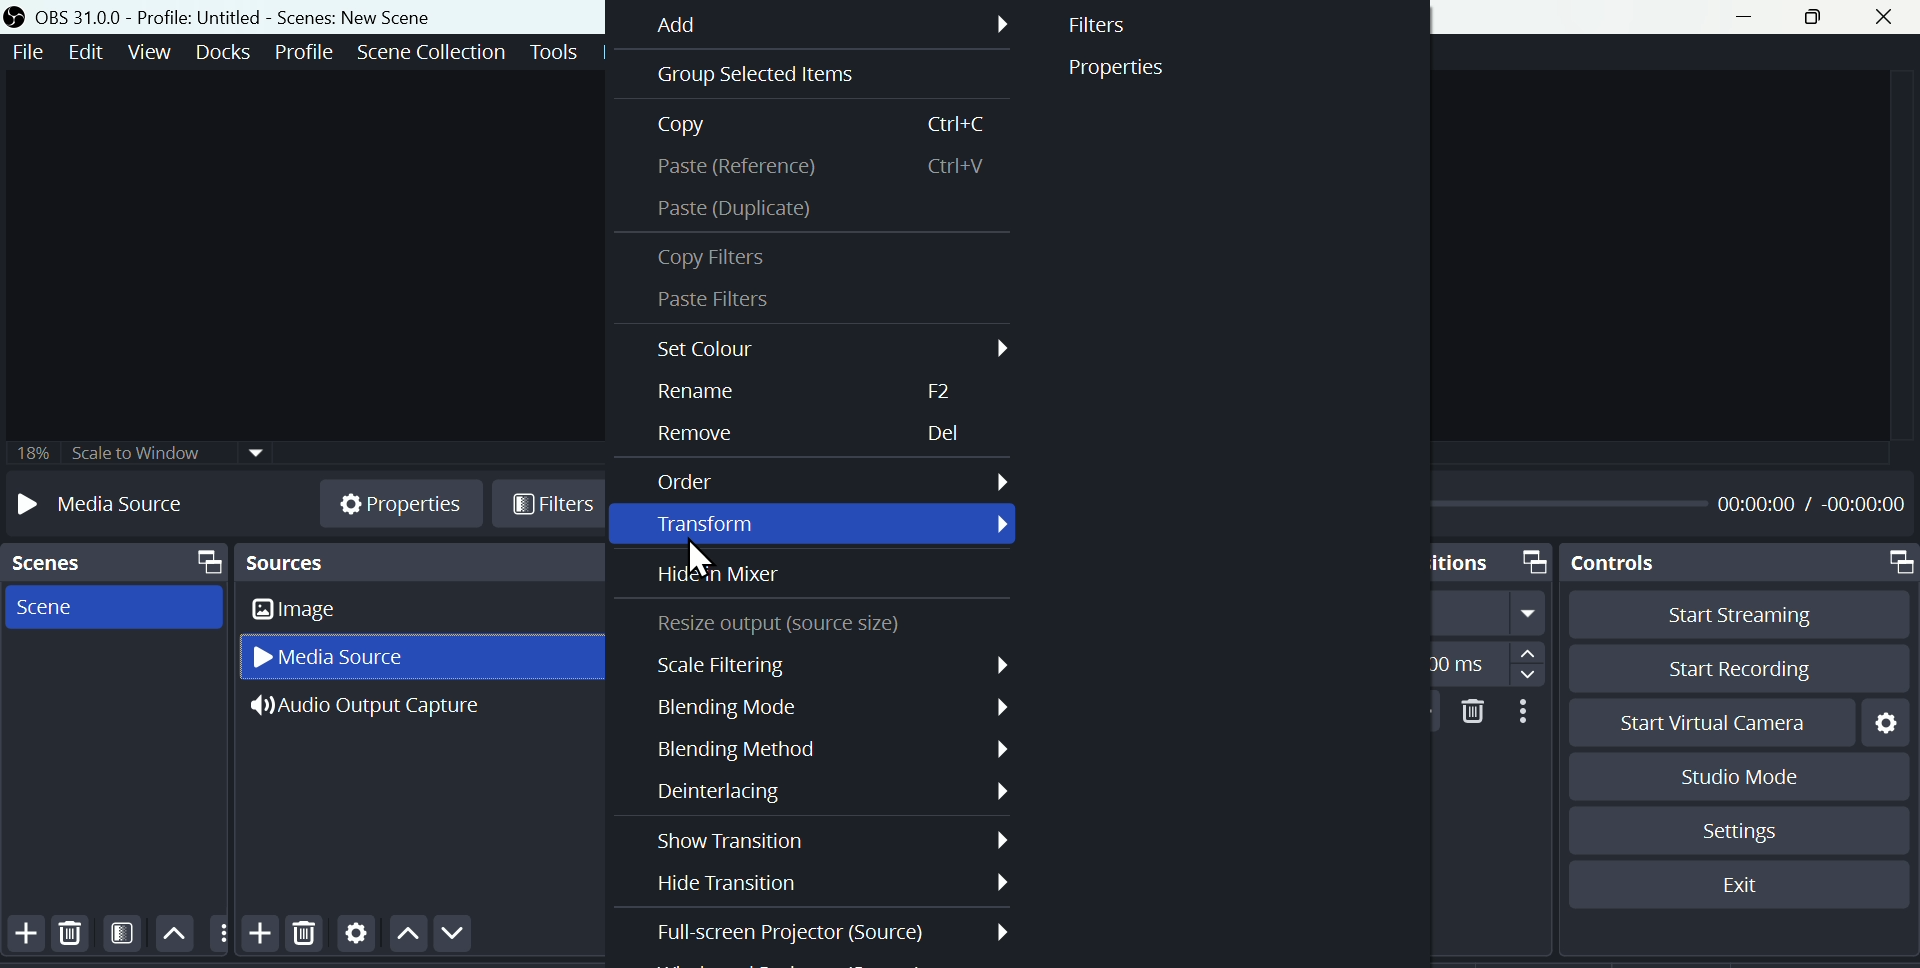  Describe the element at coordinates (221, 52) in the screenshot. I see `Docks` at that location.